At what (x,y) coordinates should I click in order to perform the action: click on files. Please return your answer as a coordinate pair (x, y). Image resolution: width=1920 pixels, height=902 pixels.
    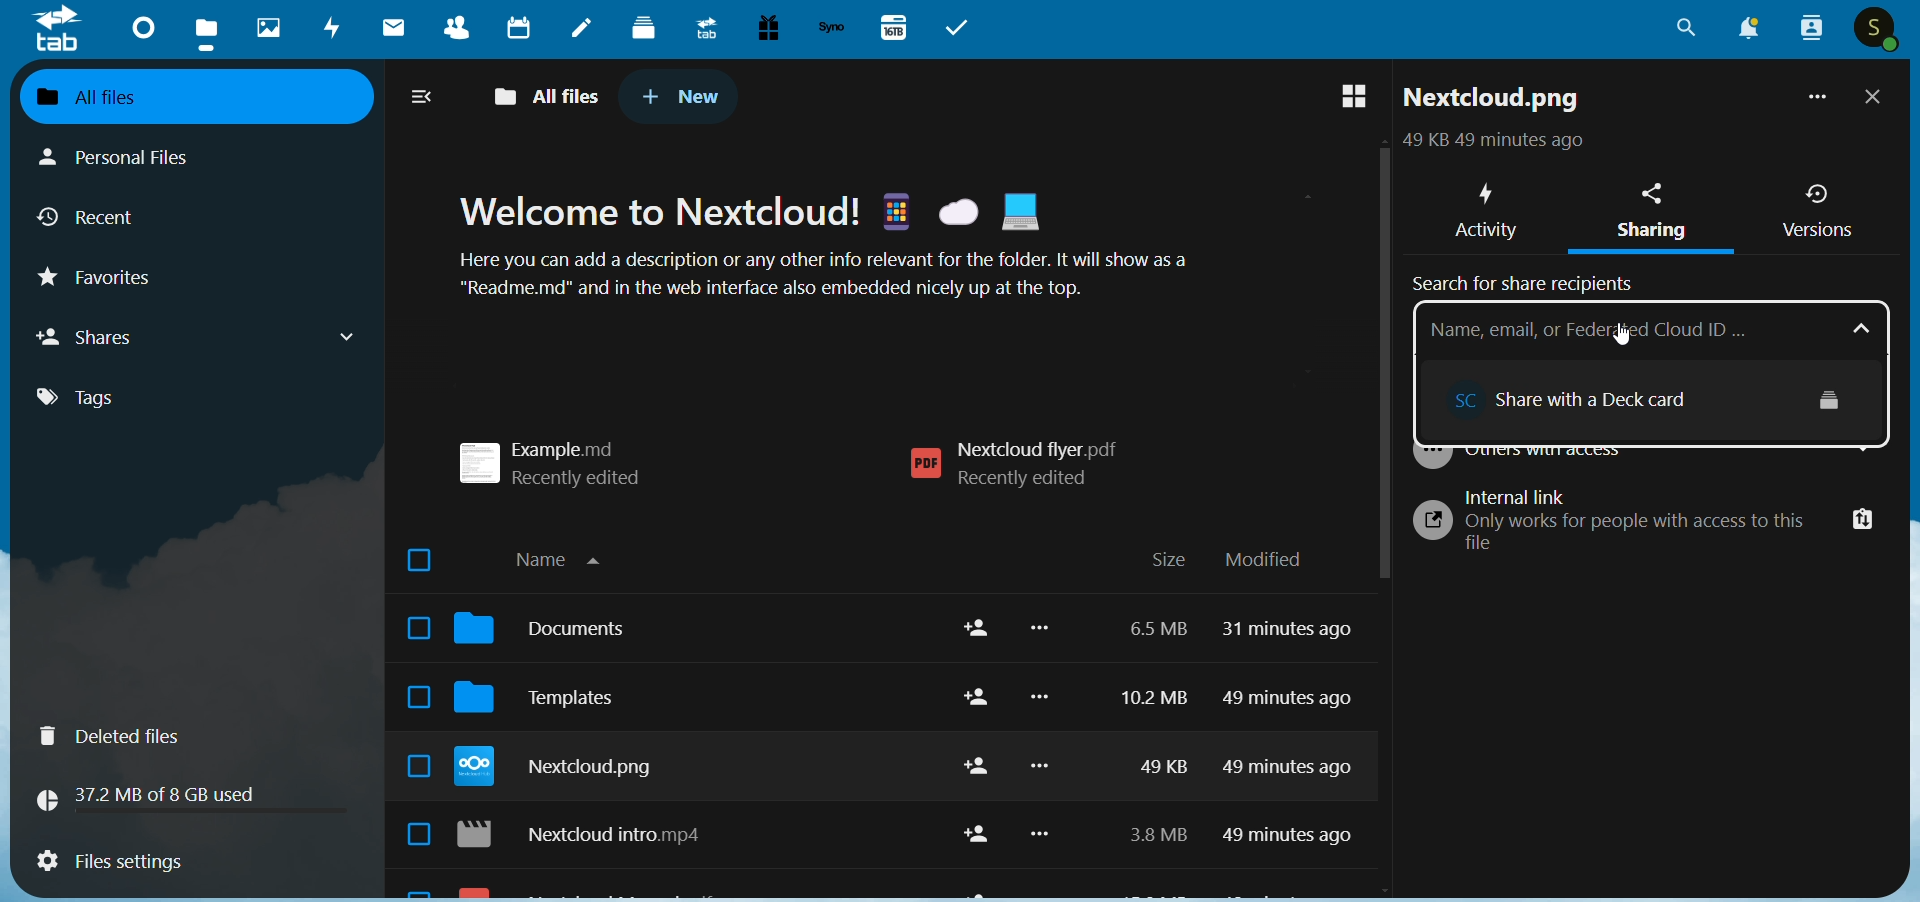
    Looking at the image, I should click on (209, 32).